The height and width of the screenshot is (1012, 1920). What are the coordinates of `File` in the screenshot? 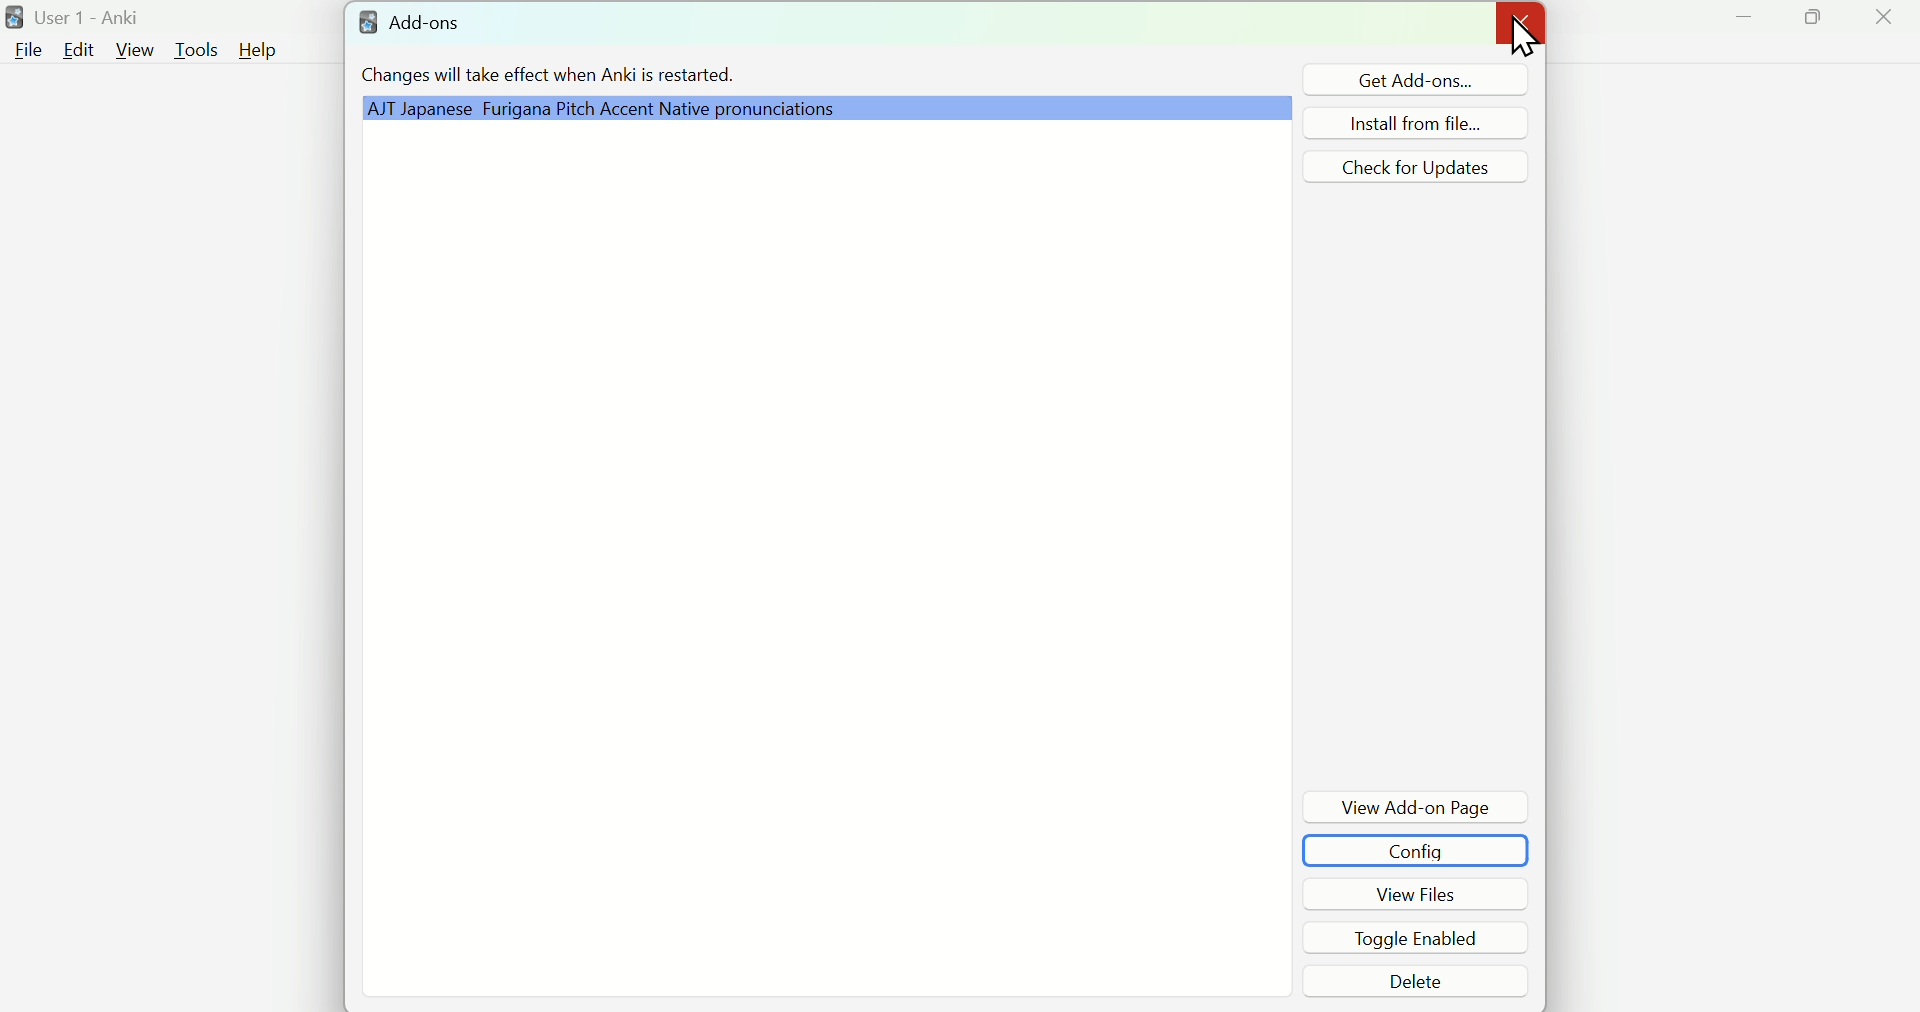 It's located at (24, 52).